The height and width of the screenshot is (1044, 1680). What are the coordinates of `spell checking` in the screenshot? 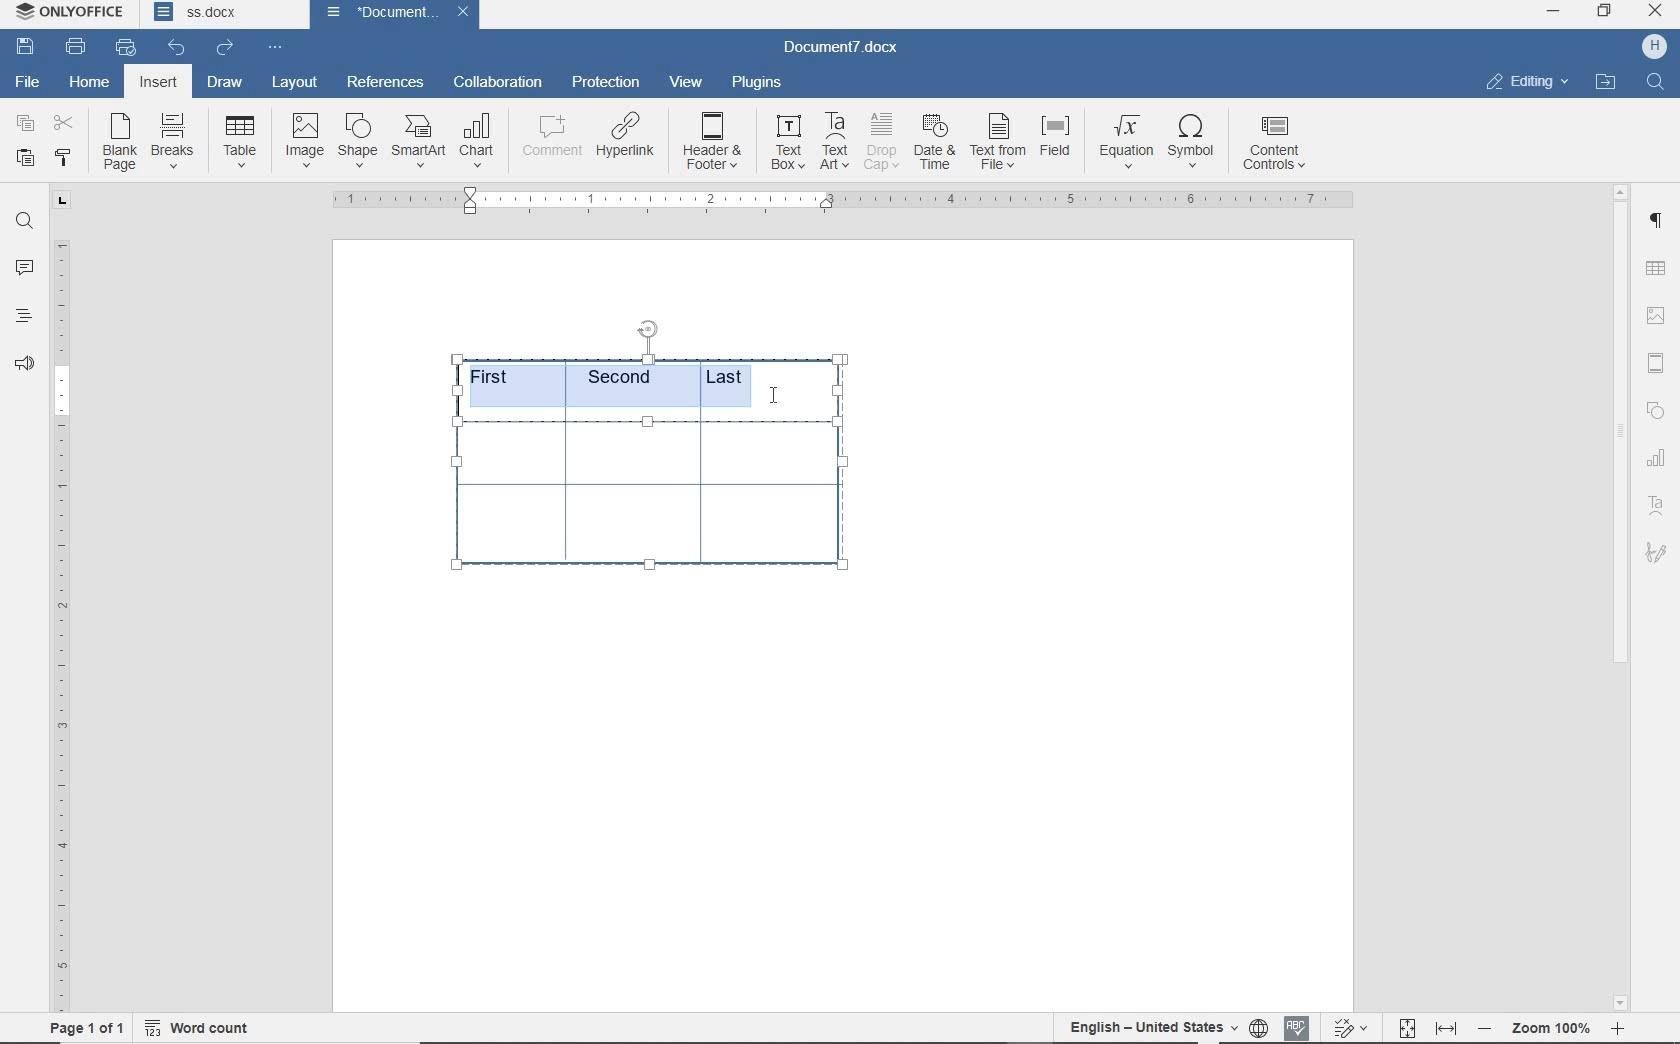 It's located at (1298, 1026).